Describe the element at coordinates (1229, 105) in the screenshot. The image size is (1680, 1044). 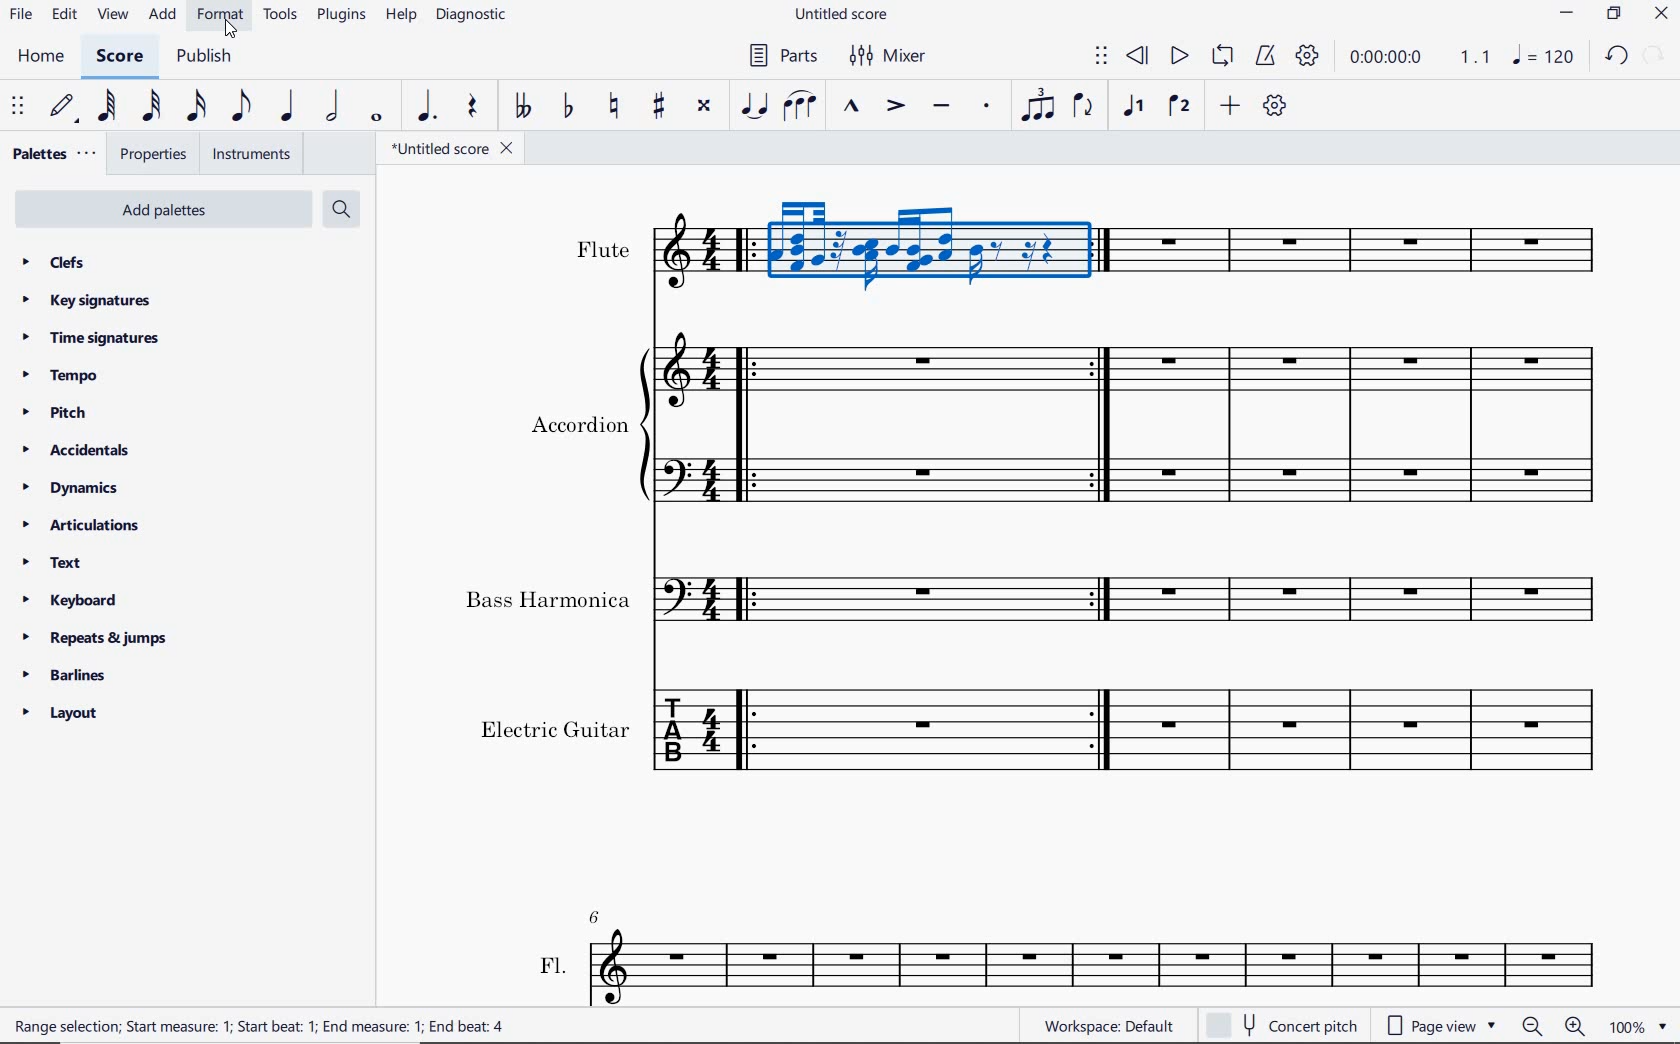
I see `add` at that location.